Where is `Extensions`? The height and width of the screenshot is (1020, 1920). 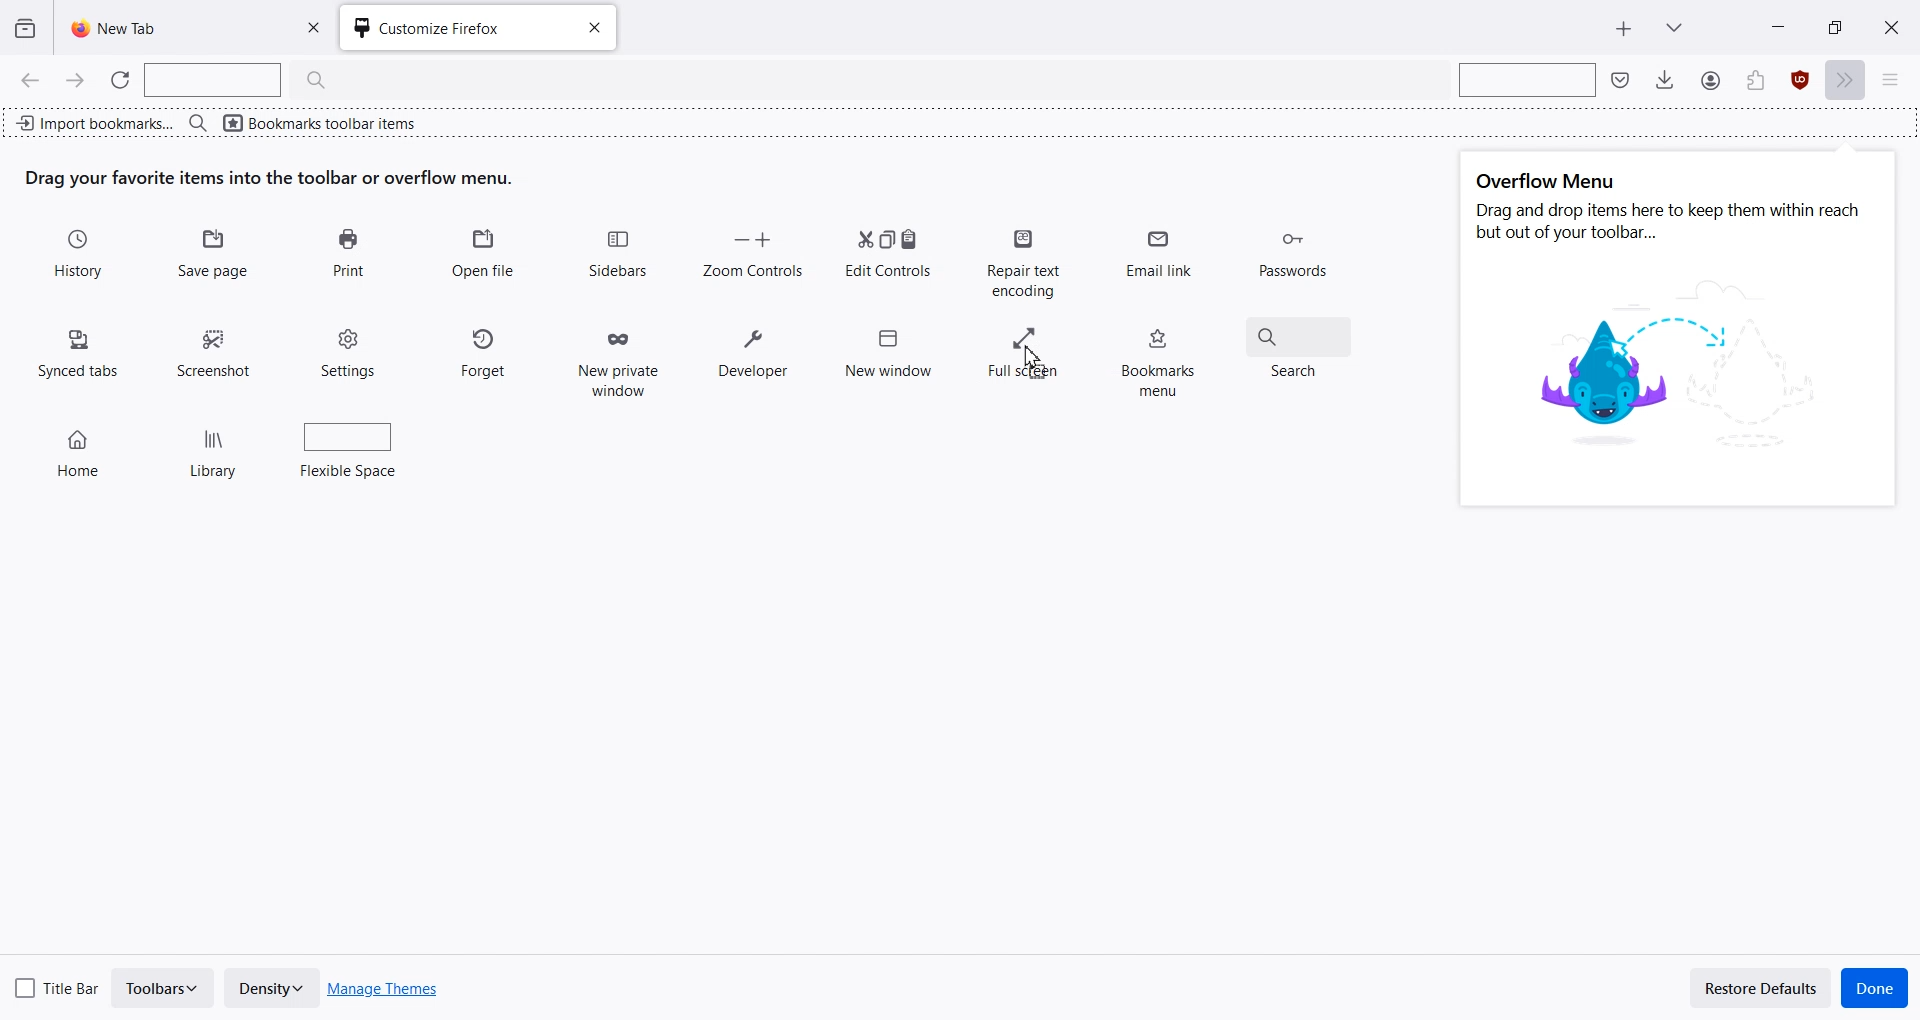
Extensions is located at coordinates (1801, 81).